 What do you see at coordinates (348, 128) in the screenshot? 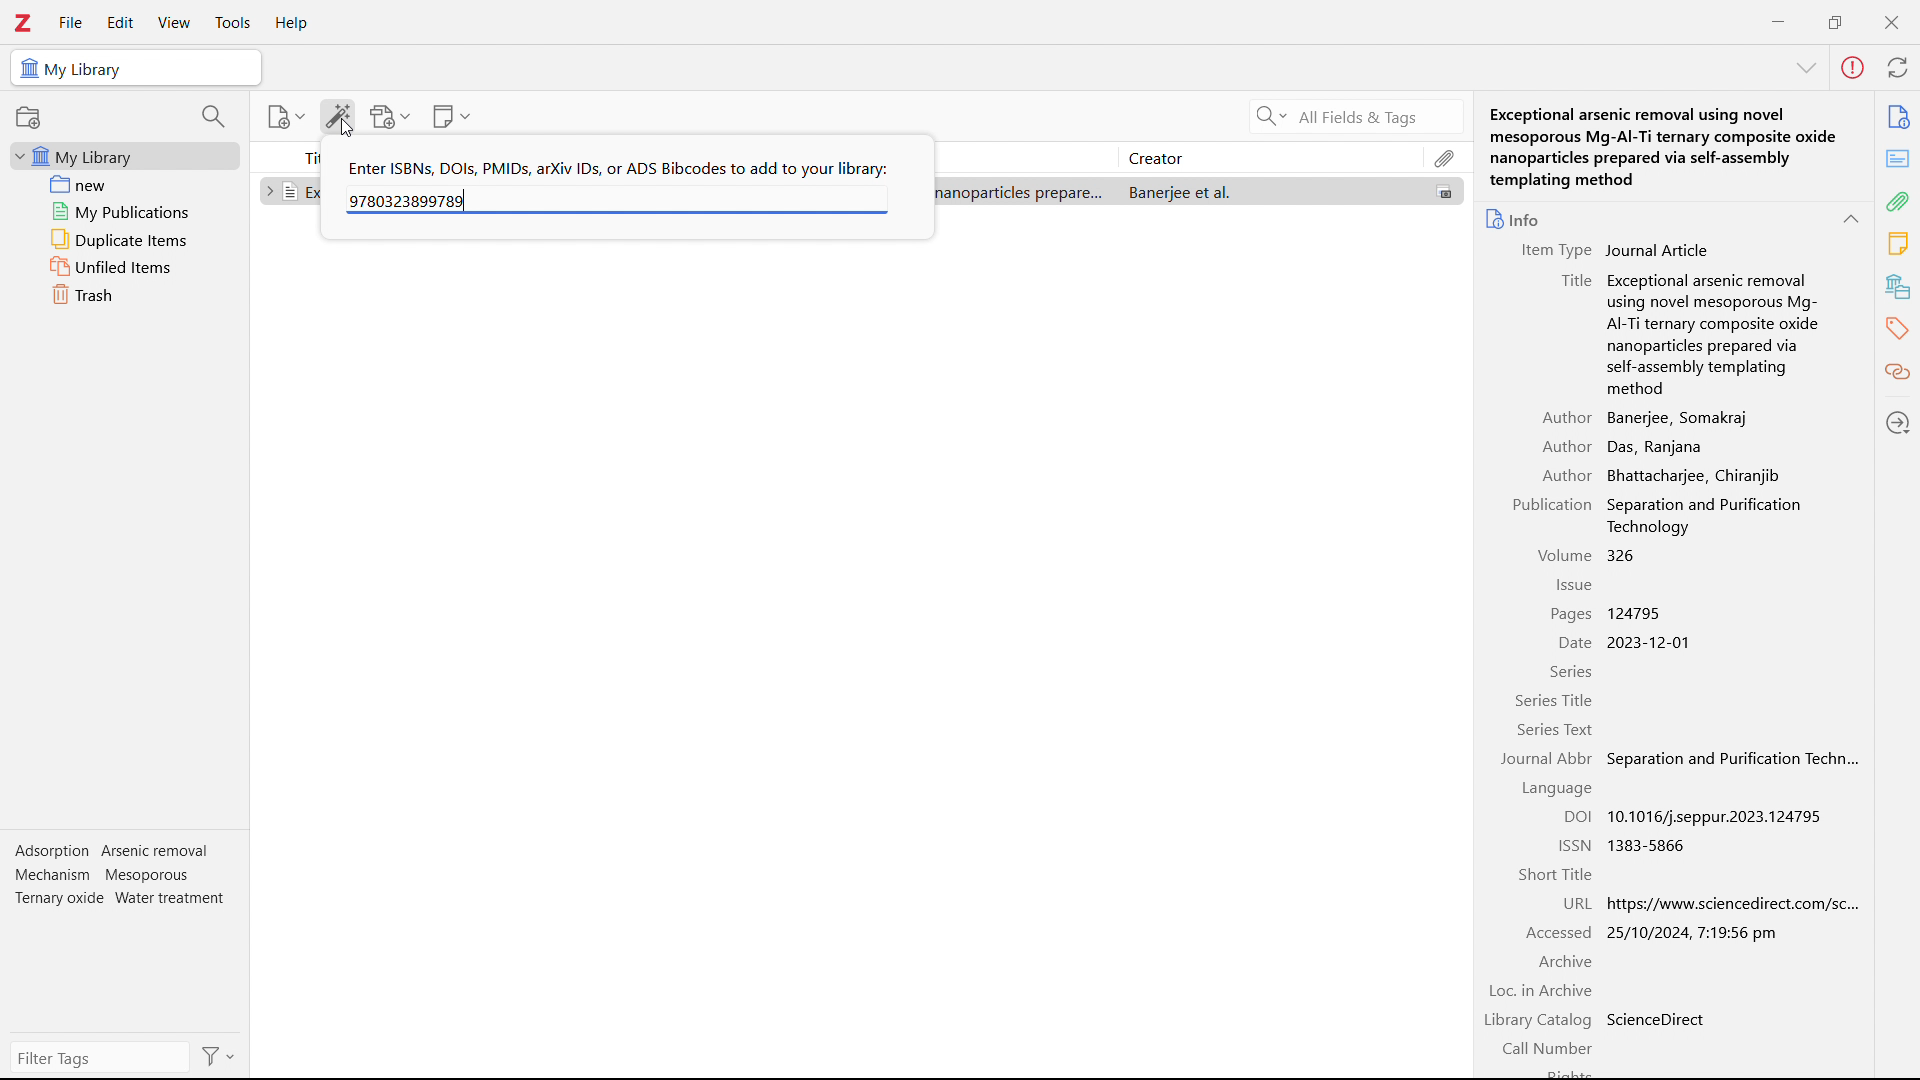
I see `cursor` at bounding box center [348, 128].